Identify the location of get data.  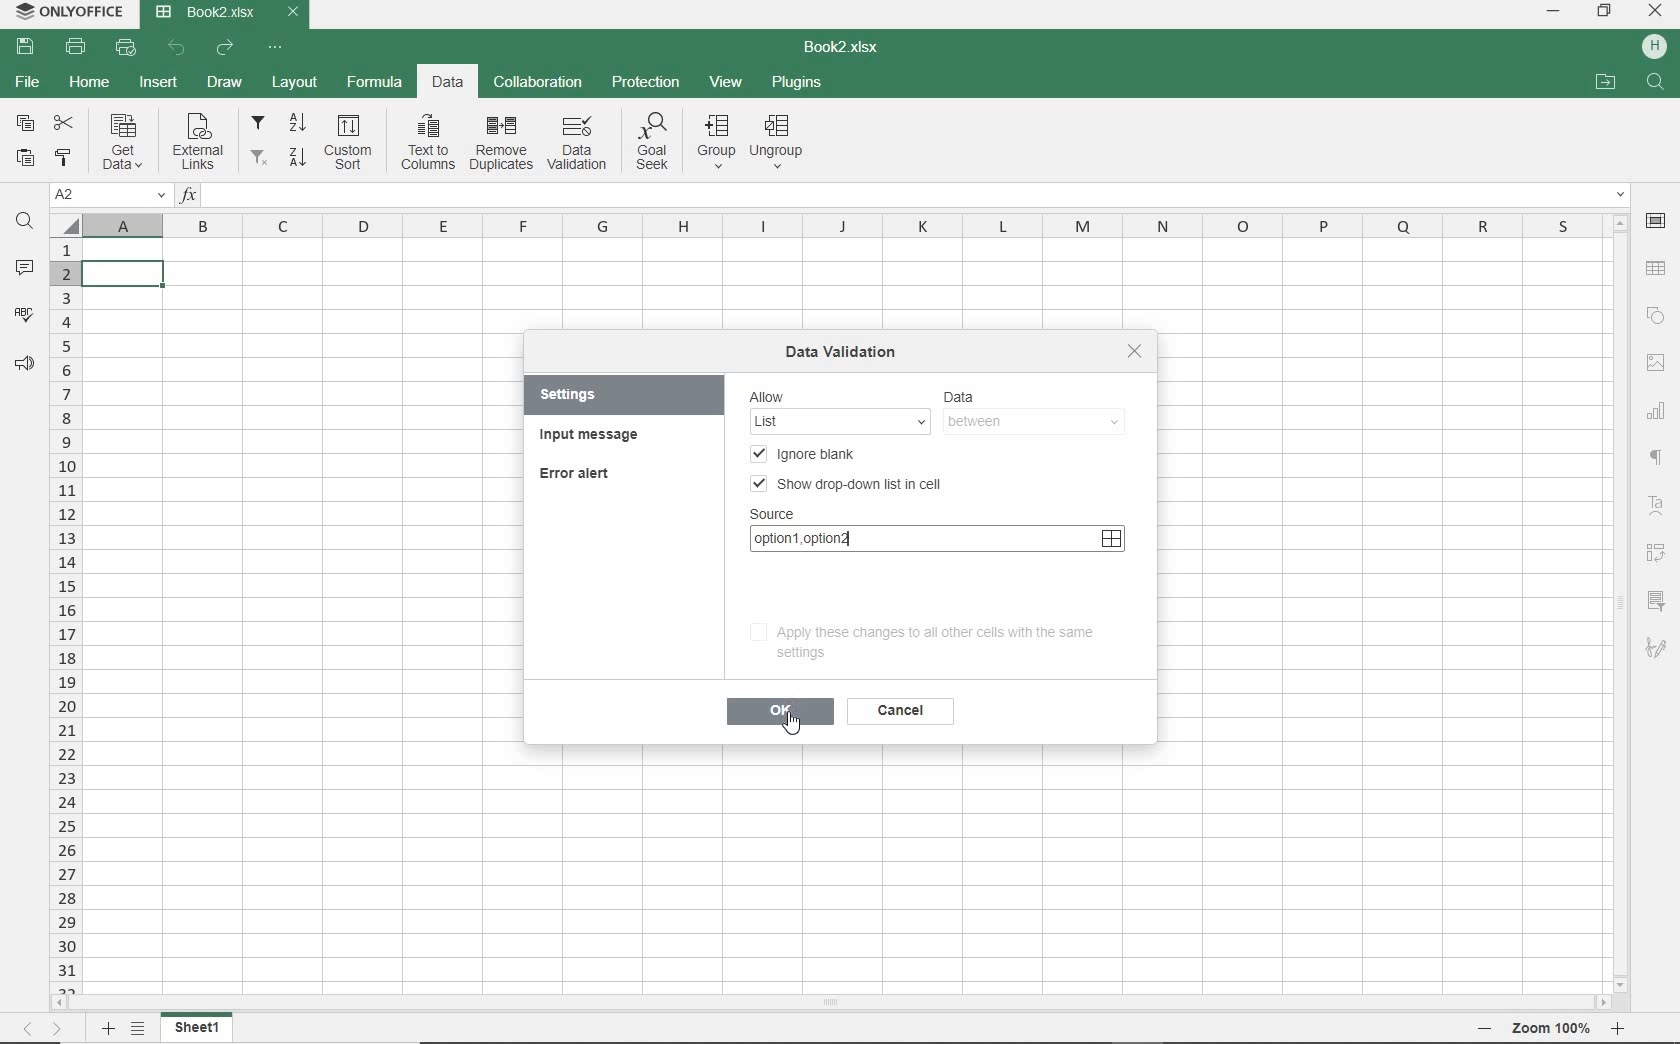
(128, 141).